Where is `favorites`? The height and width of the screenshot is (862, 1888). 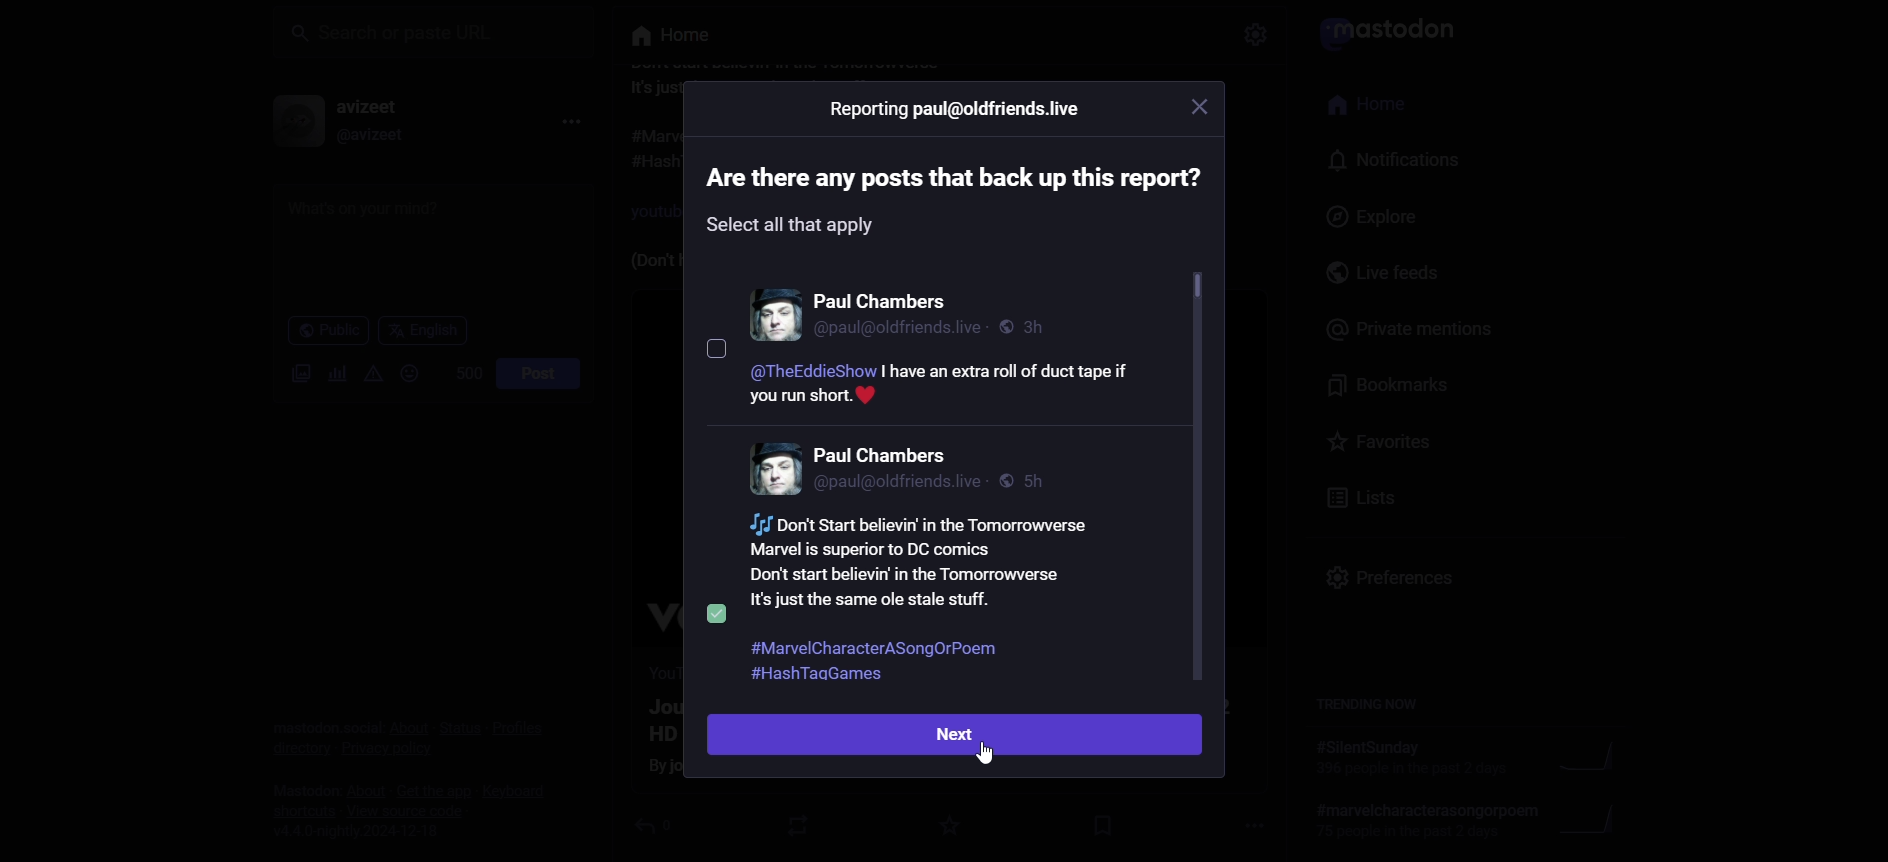 favorites is located at coordinates (1377, 440).